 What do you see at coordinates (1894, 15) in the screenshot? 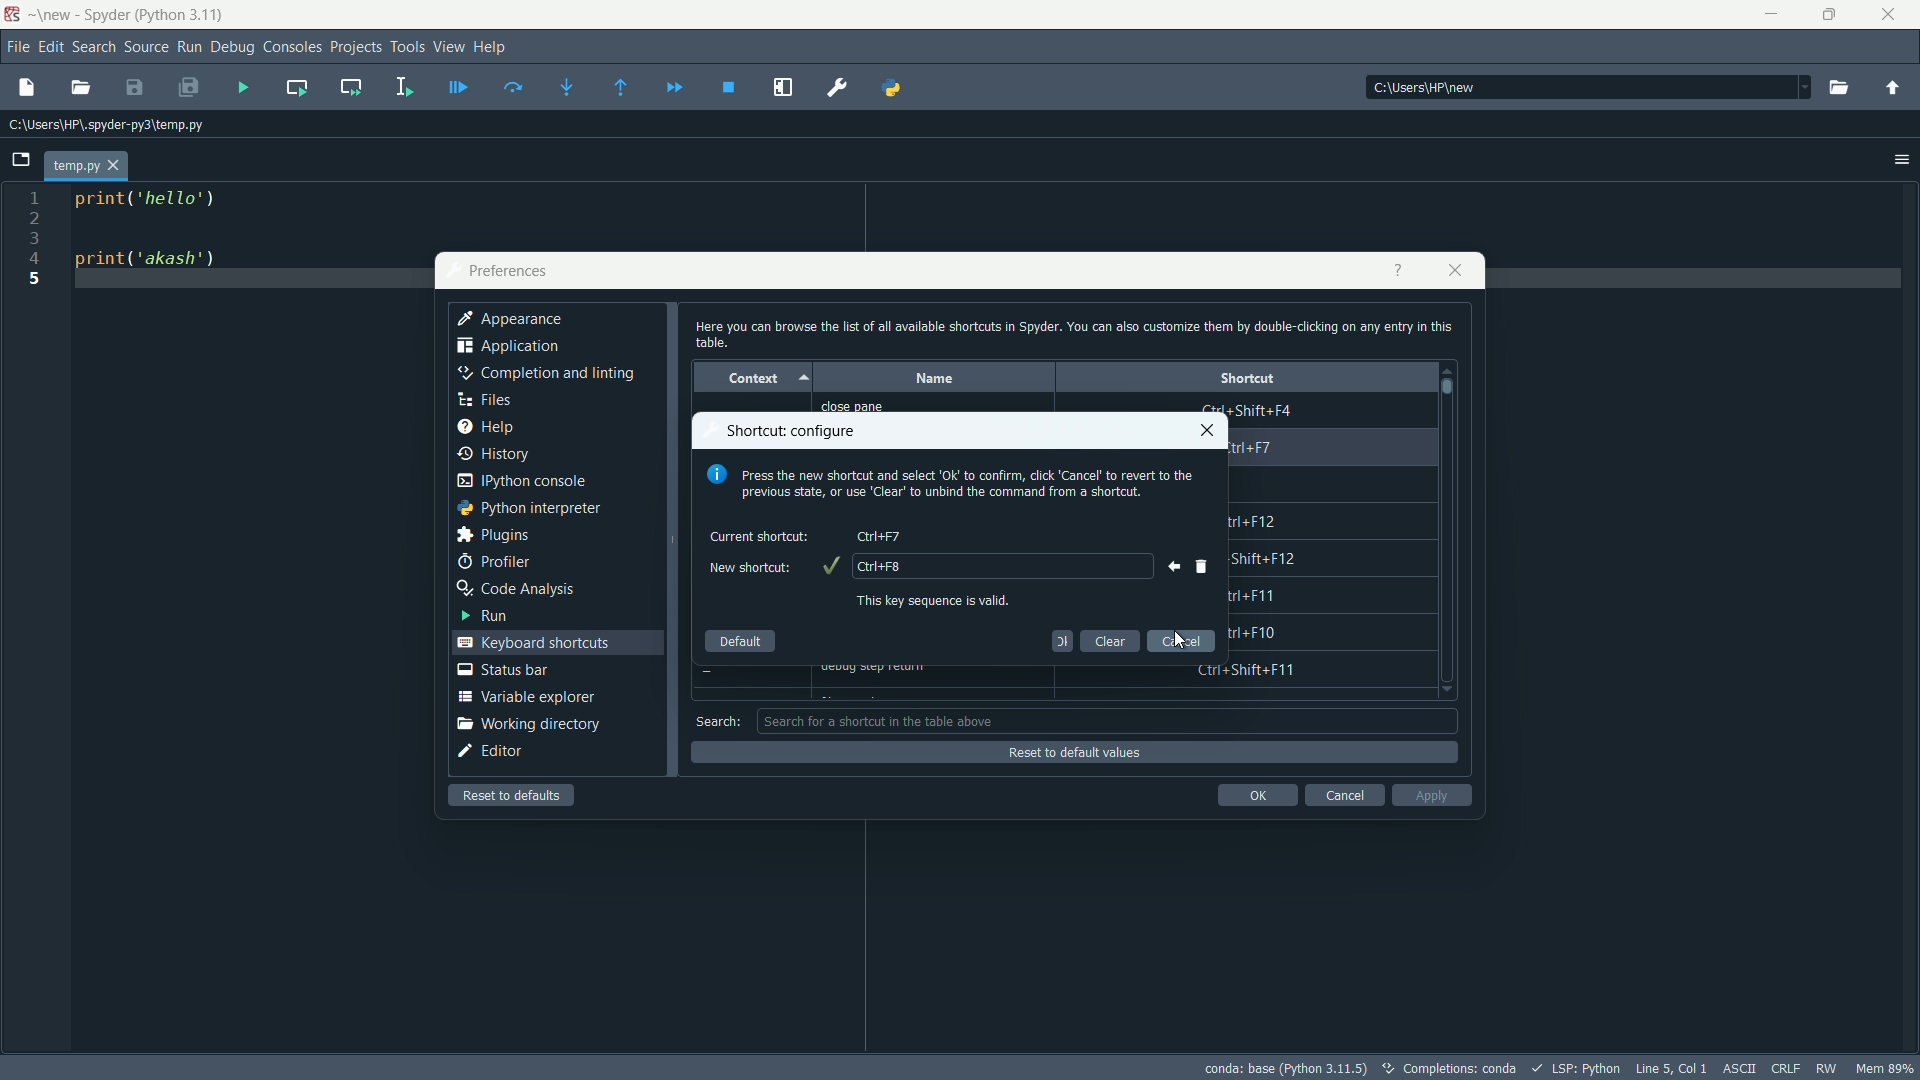
I see `close app` at bounding box center [1894, 15].